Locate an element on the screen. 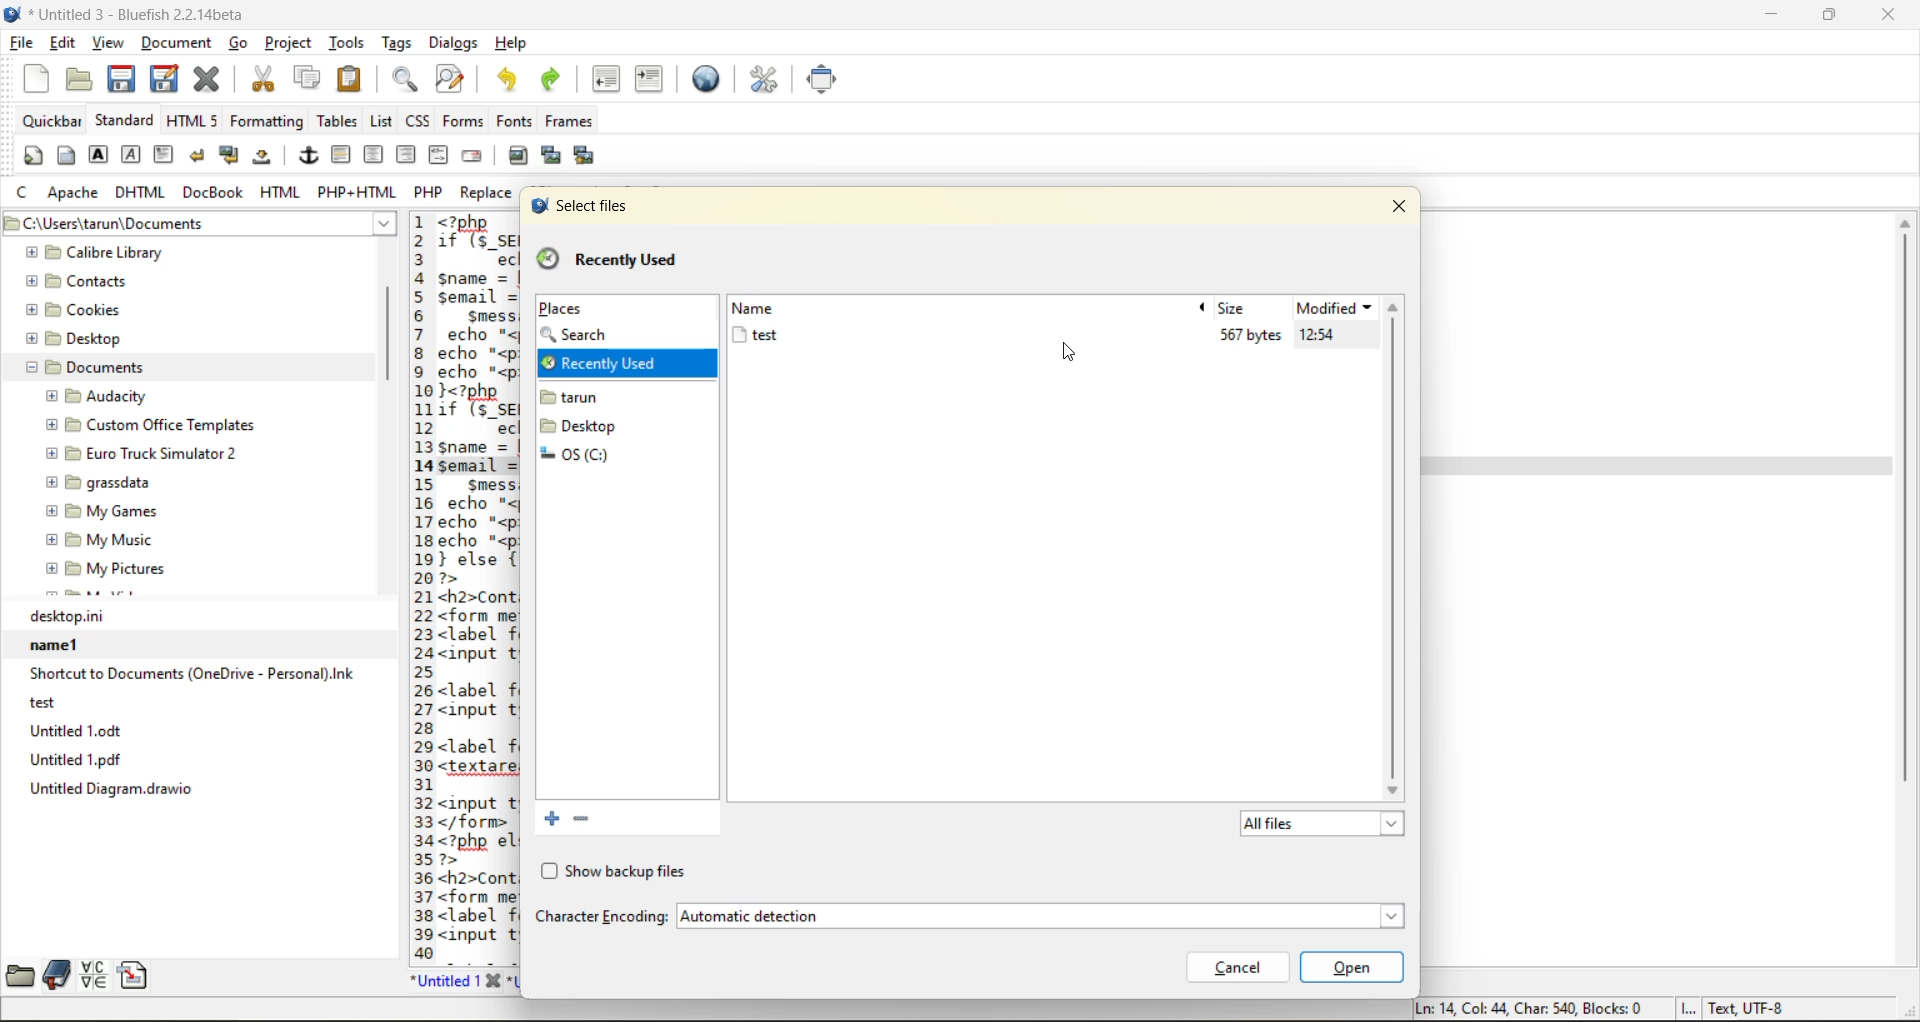 This screenshot has height=1022, width=1920. insert image is located at coordinates (521, 156).